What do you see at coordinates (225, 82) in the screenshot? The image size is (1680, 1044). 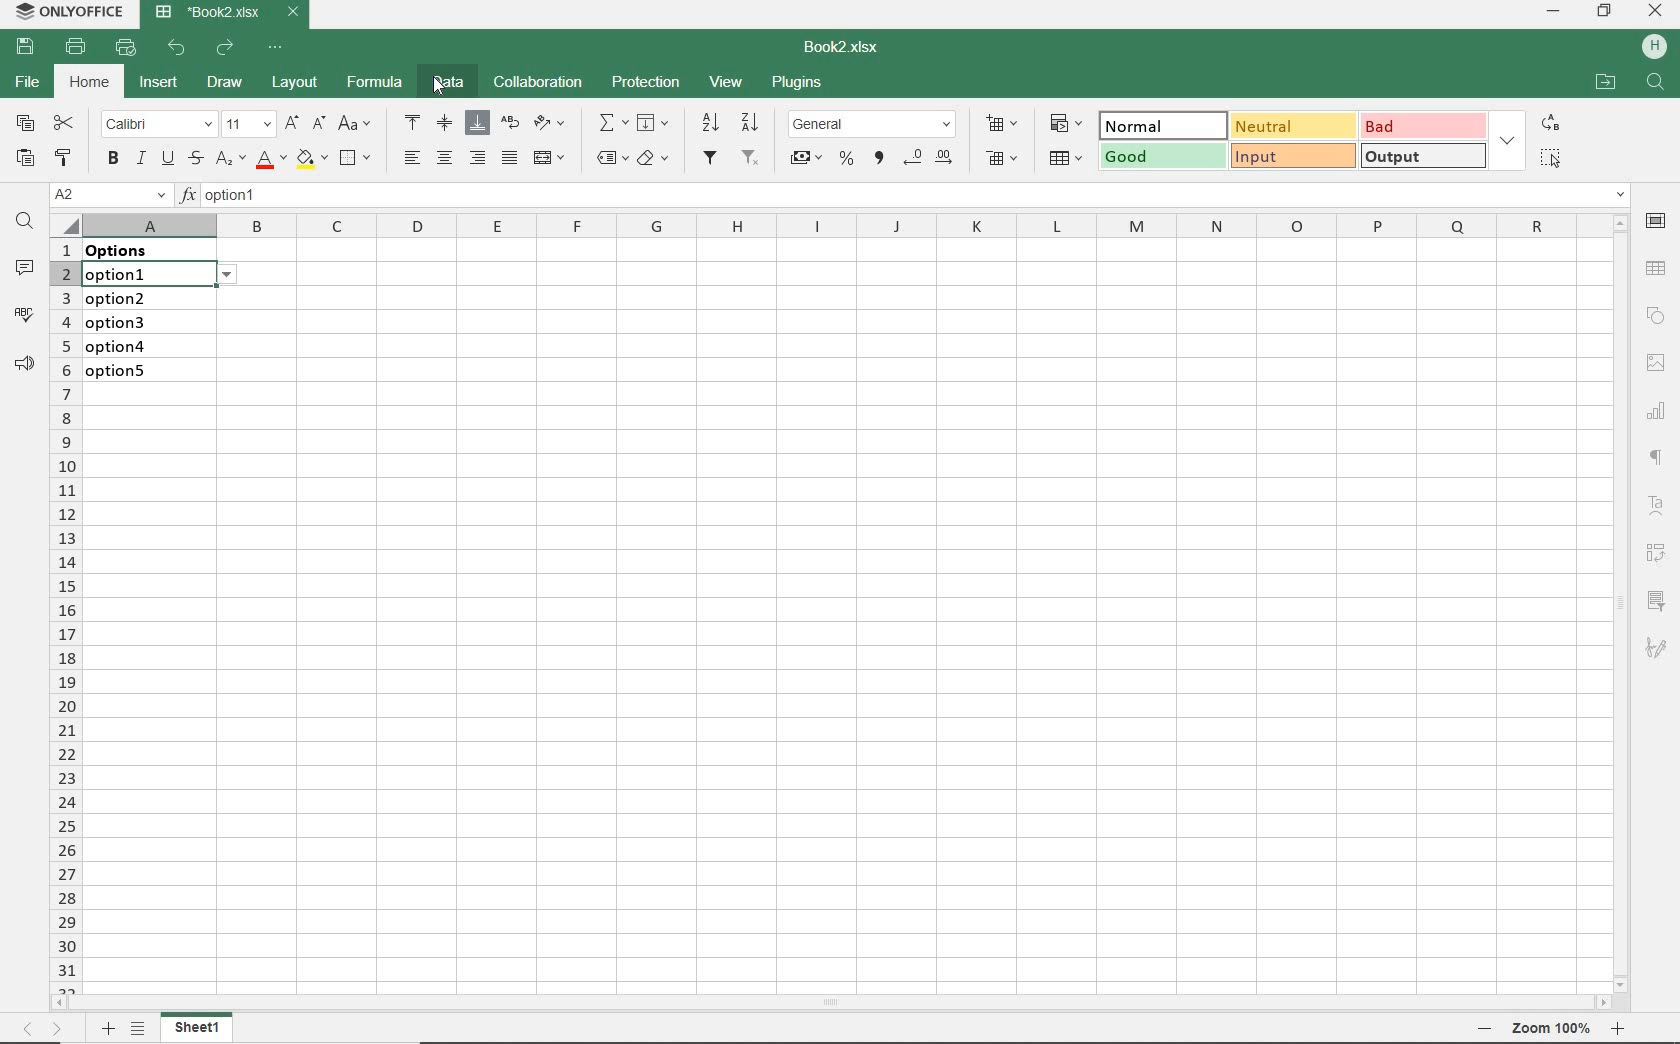 I see `DRAW` at bounding box center [225, 82].